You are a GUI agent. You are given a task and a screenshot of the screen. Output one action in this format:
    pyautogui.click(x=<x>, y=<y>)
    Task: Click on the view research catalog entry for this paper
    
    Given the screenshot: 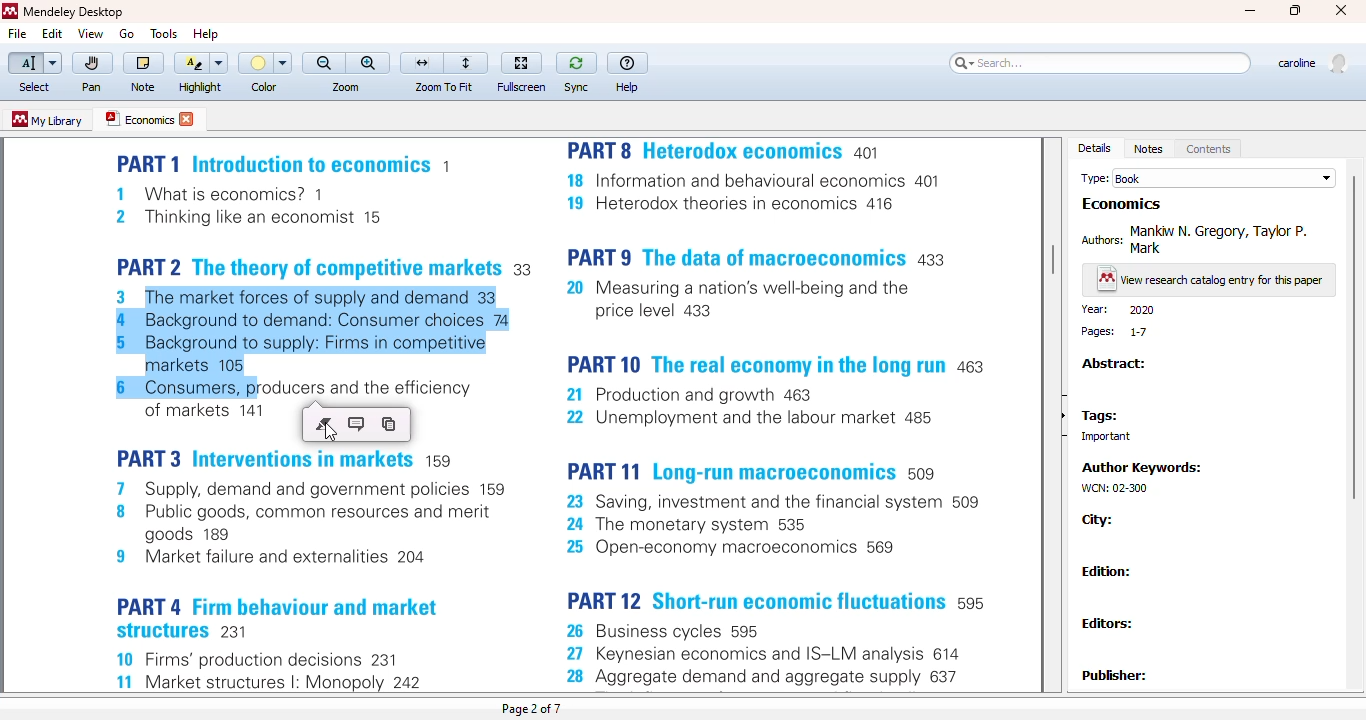 What is the action you would take?
    pyautogui.click(x=1210, y=281)
    